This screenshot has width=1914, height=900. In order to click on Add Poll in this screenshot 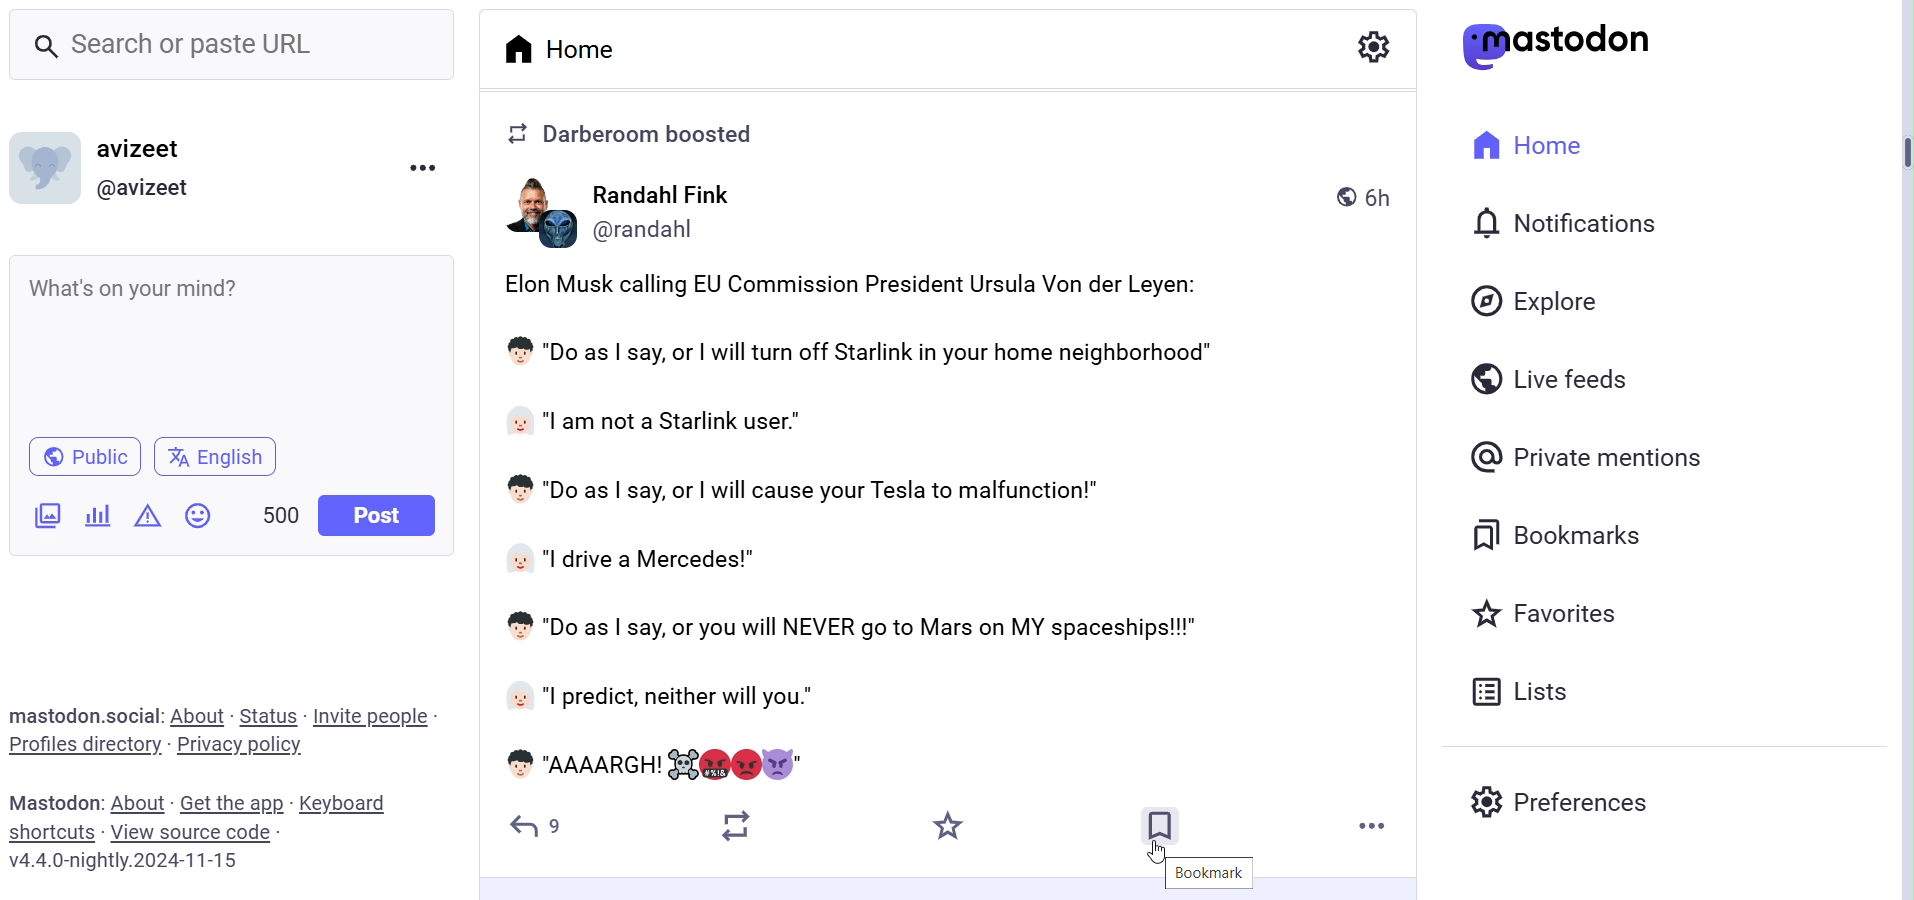, I will do `click(98, 515)`.